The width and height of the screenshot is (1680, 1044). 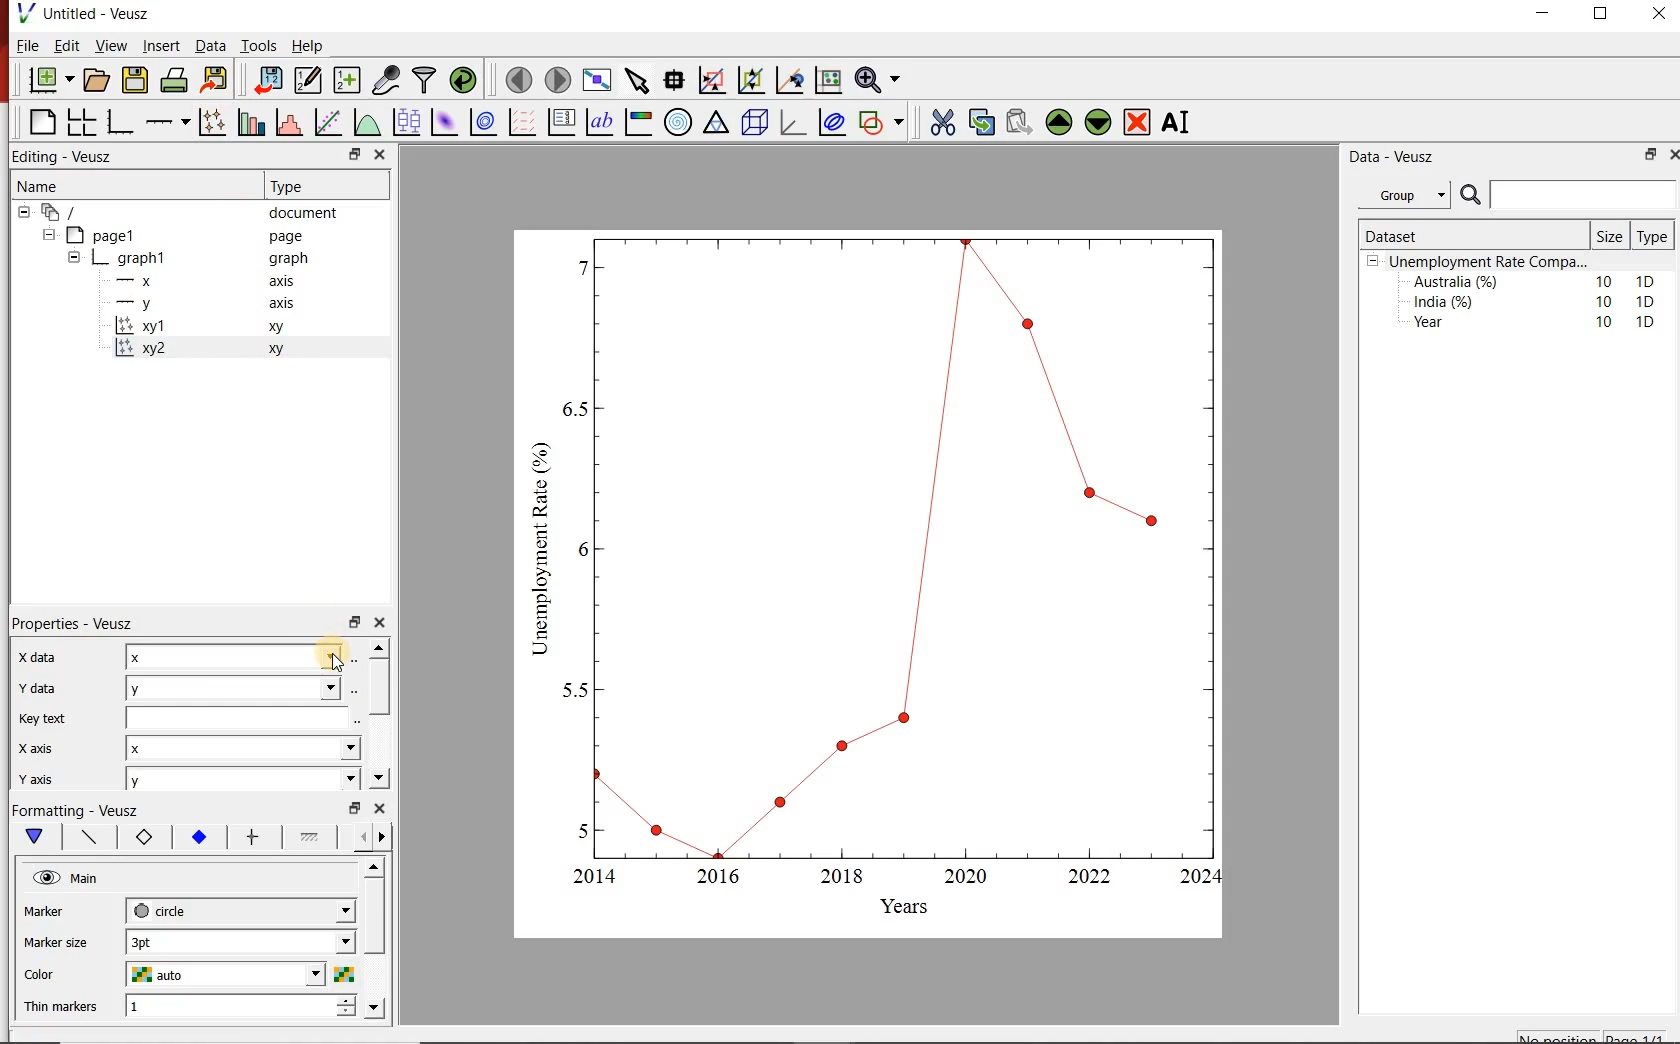 I want to click on x, so click(x=237, y=656).